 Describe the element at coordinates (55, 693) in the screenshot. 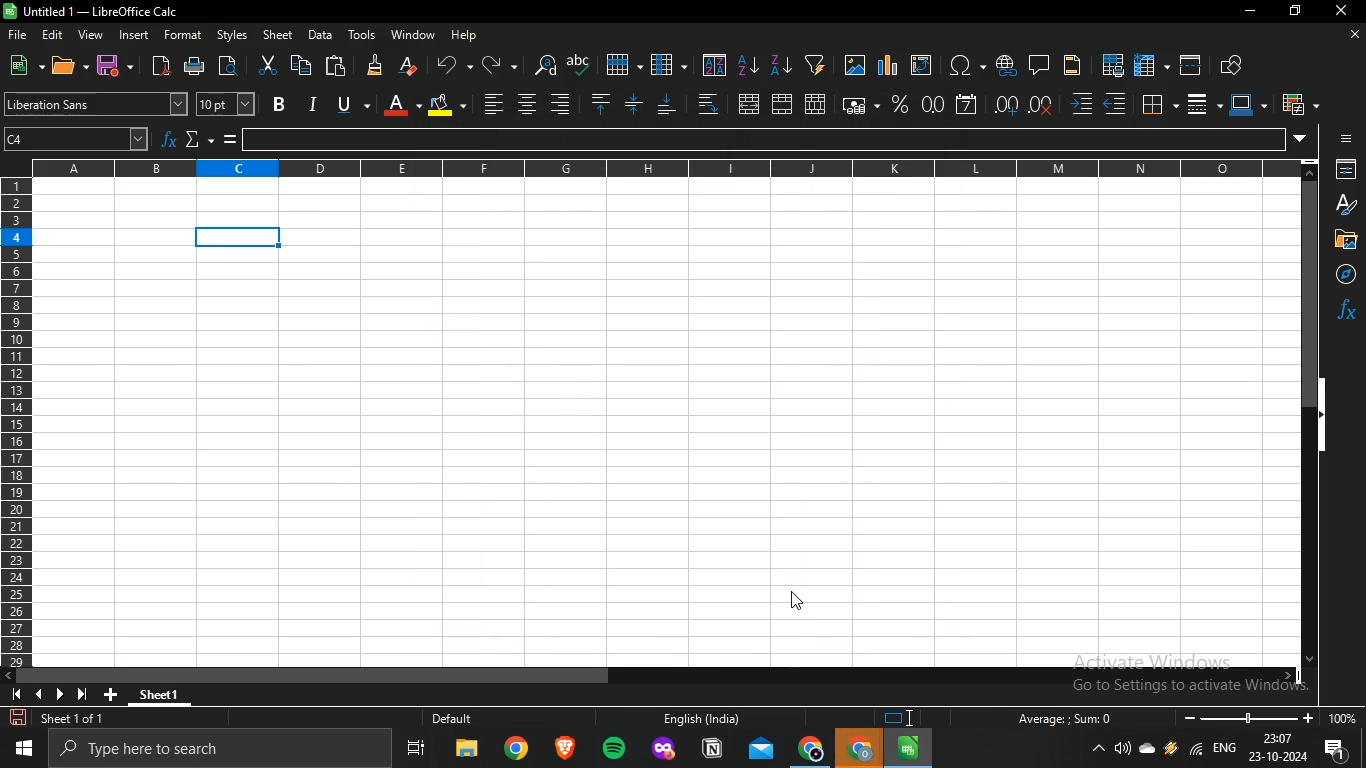

I see `icon` at that location.